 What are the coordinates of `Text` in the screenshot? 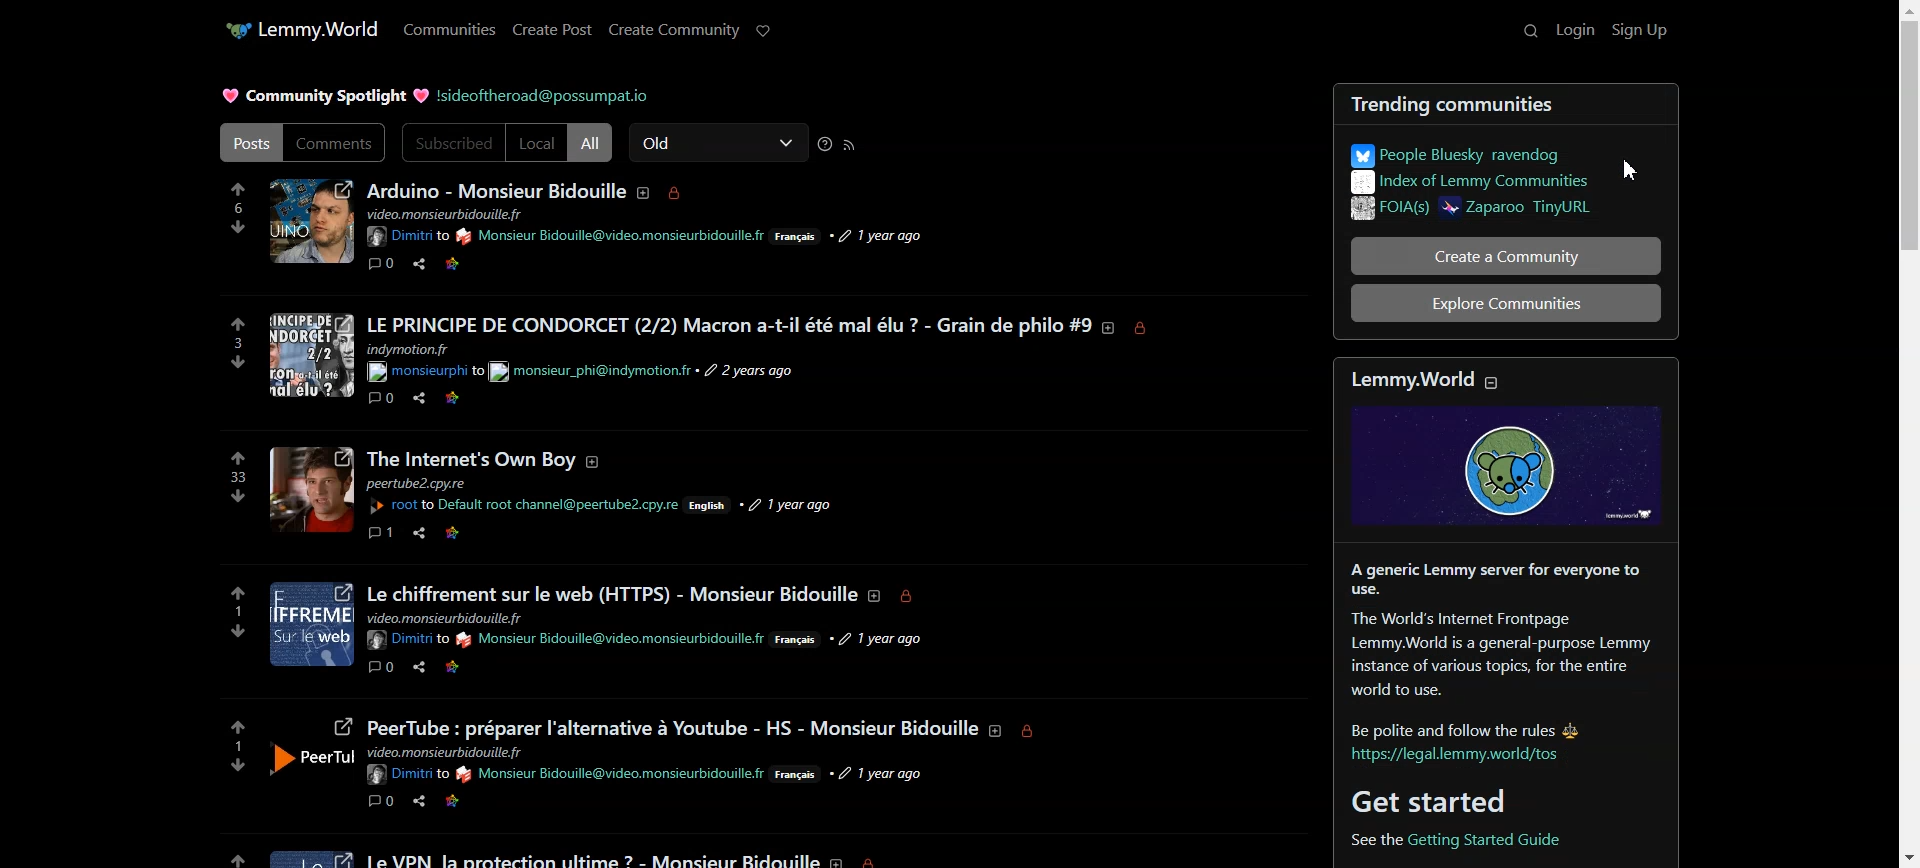 It's located at (323, 97).